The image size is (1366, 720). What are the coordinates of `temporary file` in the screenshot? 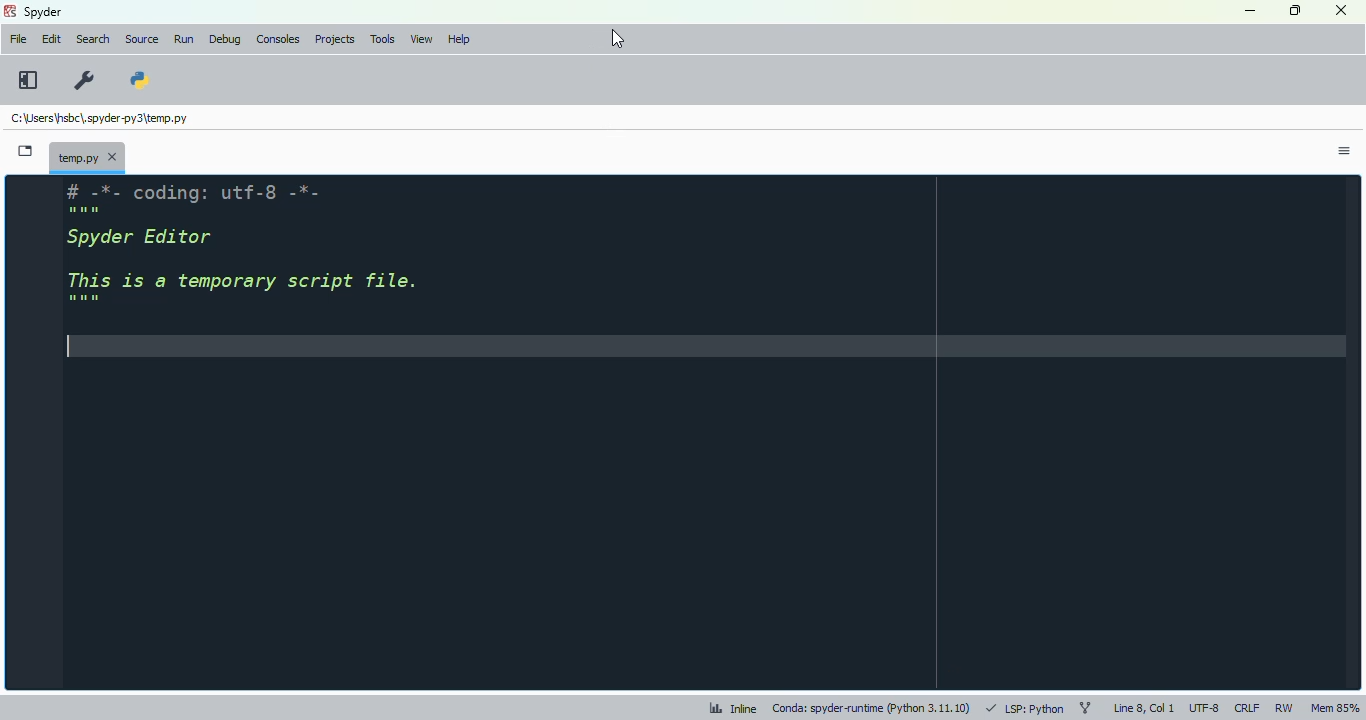 It's located at (98, 118).